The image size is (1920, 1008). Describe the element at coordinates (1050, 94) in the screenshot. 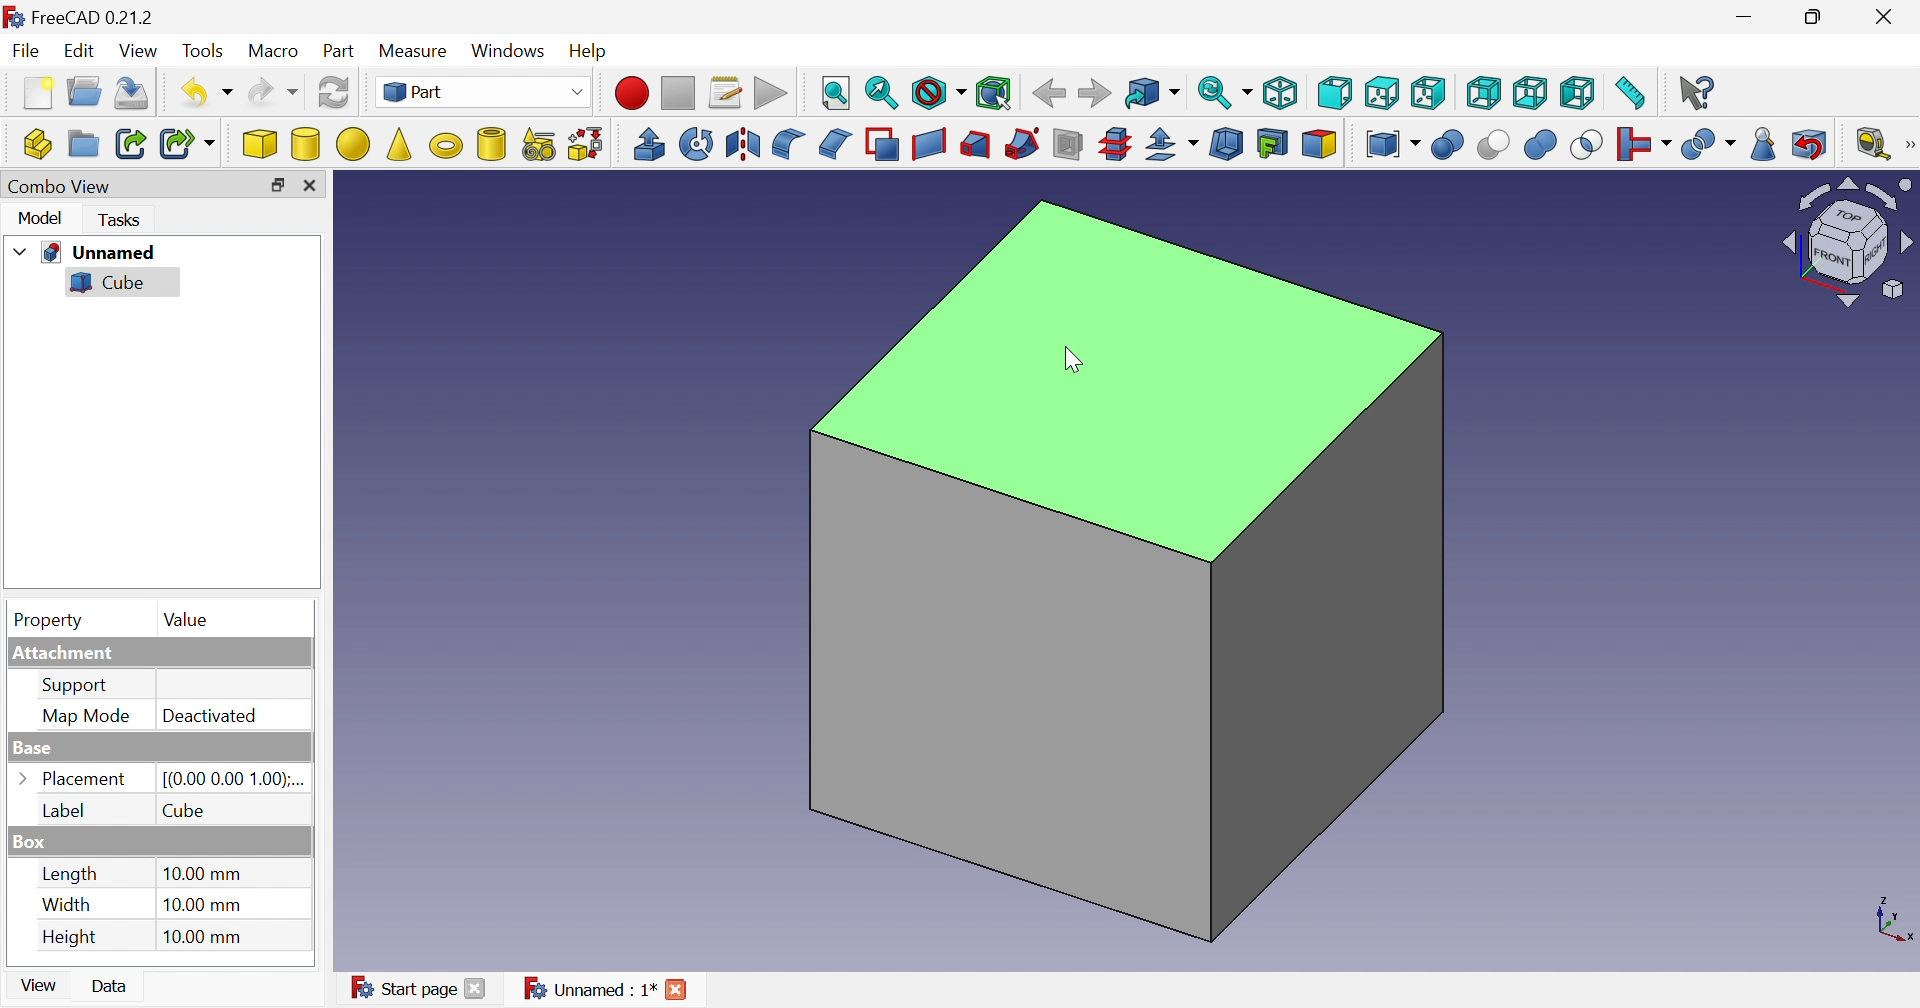

I see `Back` at that location.